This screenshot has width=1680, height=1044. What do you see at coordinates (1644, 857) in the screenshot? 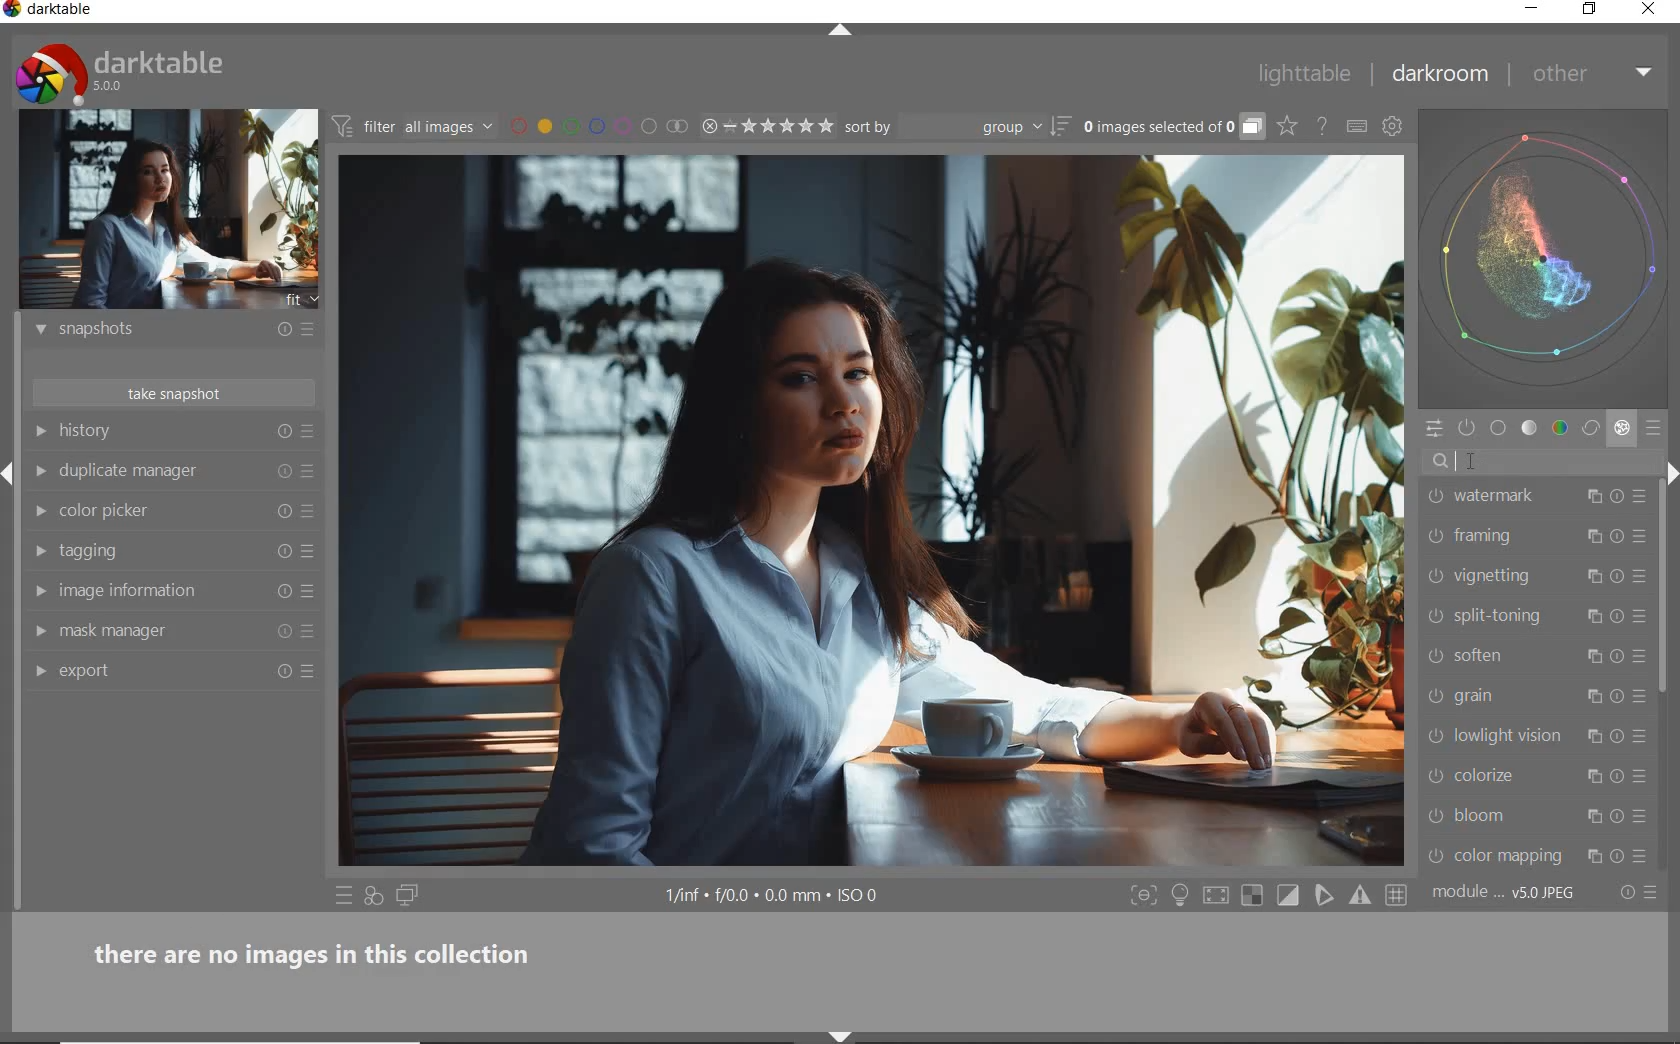
I see `preset and preferences` at bounding box center [1644, 857].